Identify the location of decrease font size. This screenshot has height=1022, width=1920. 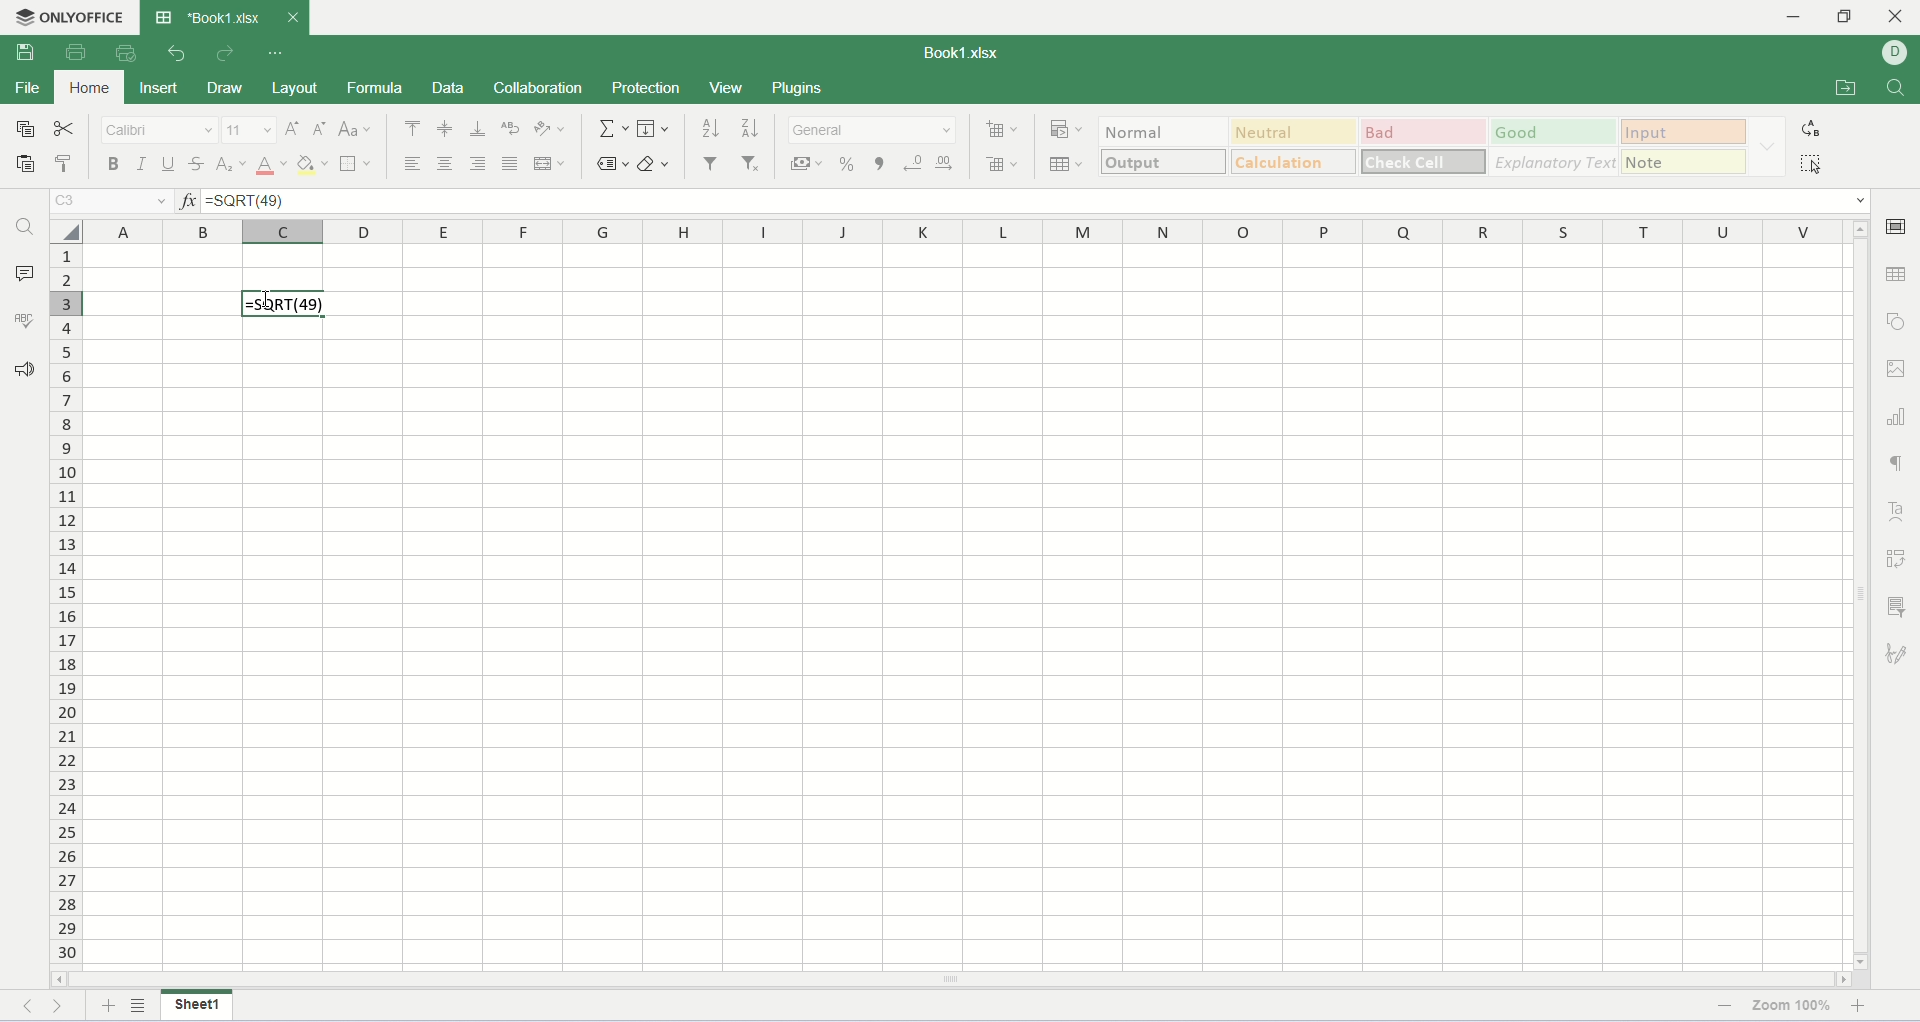
(320, 128).